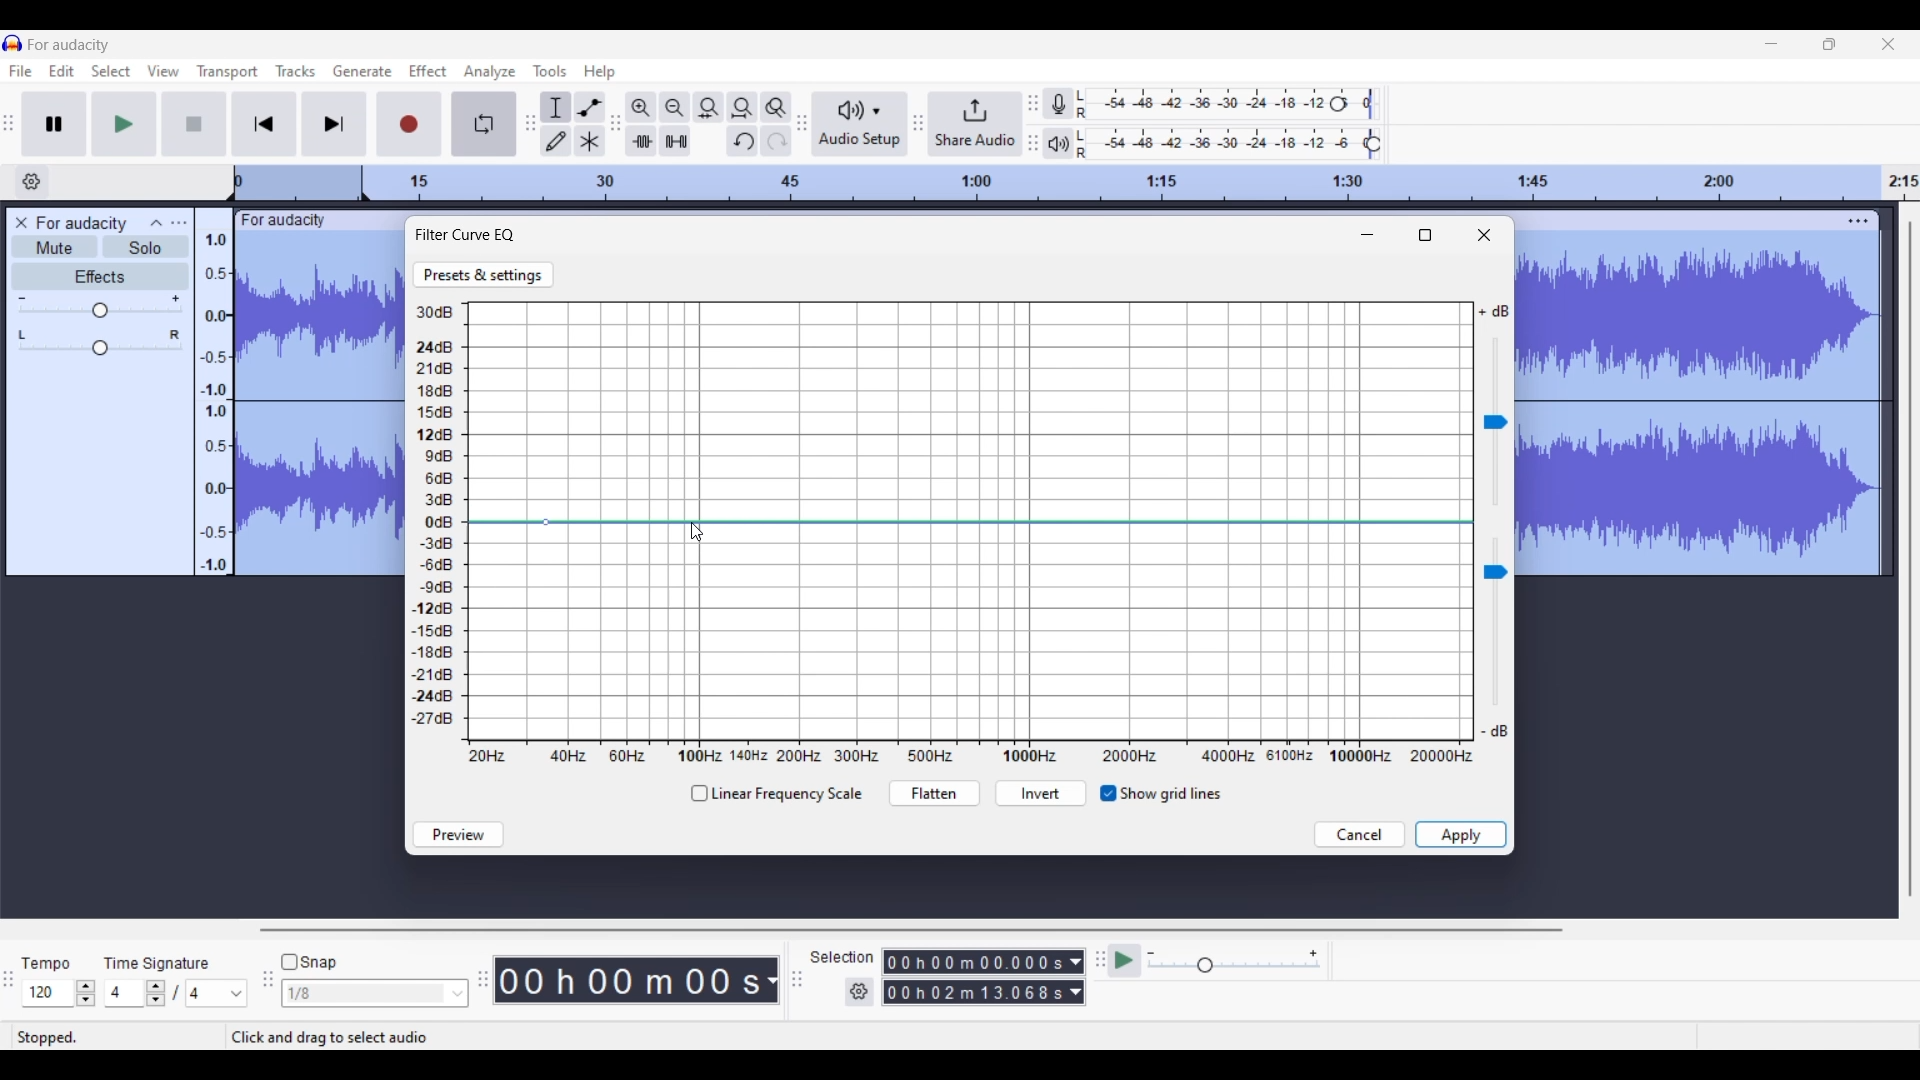 Image resolution: width=1920 pixels, height=1080 pixels. What do you see at coordinates (976, 124) in the screenshot?
I see `Share audio` at bounding box center [976, 124].